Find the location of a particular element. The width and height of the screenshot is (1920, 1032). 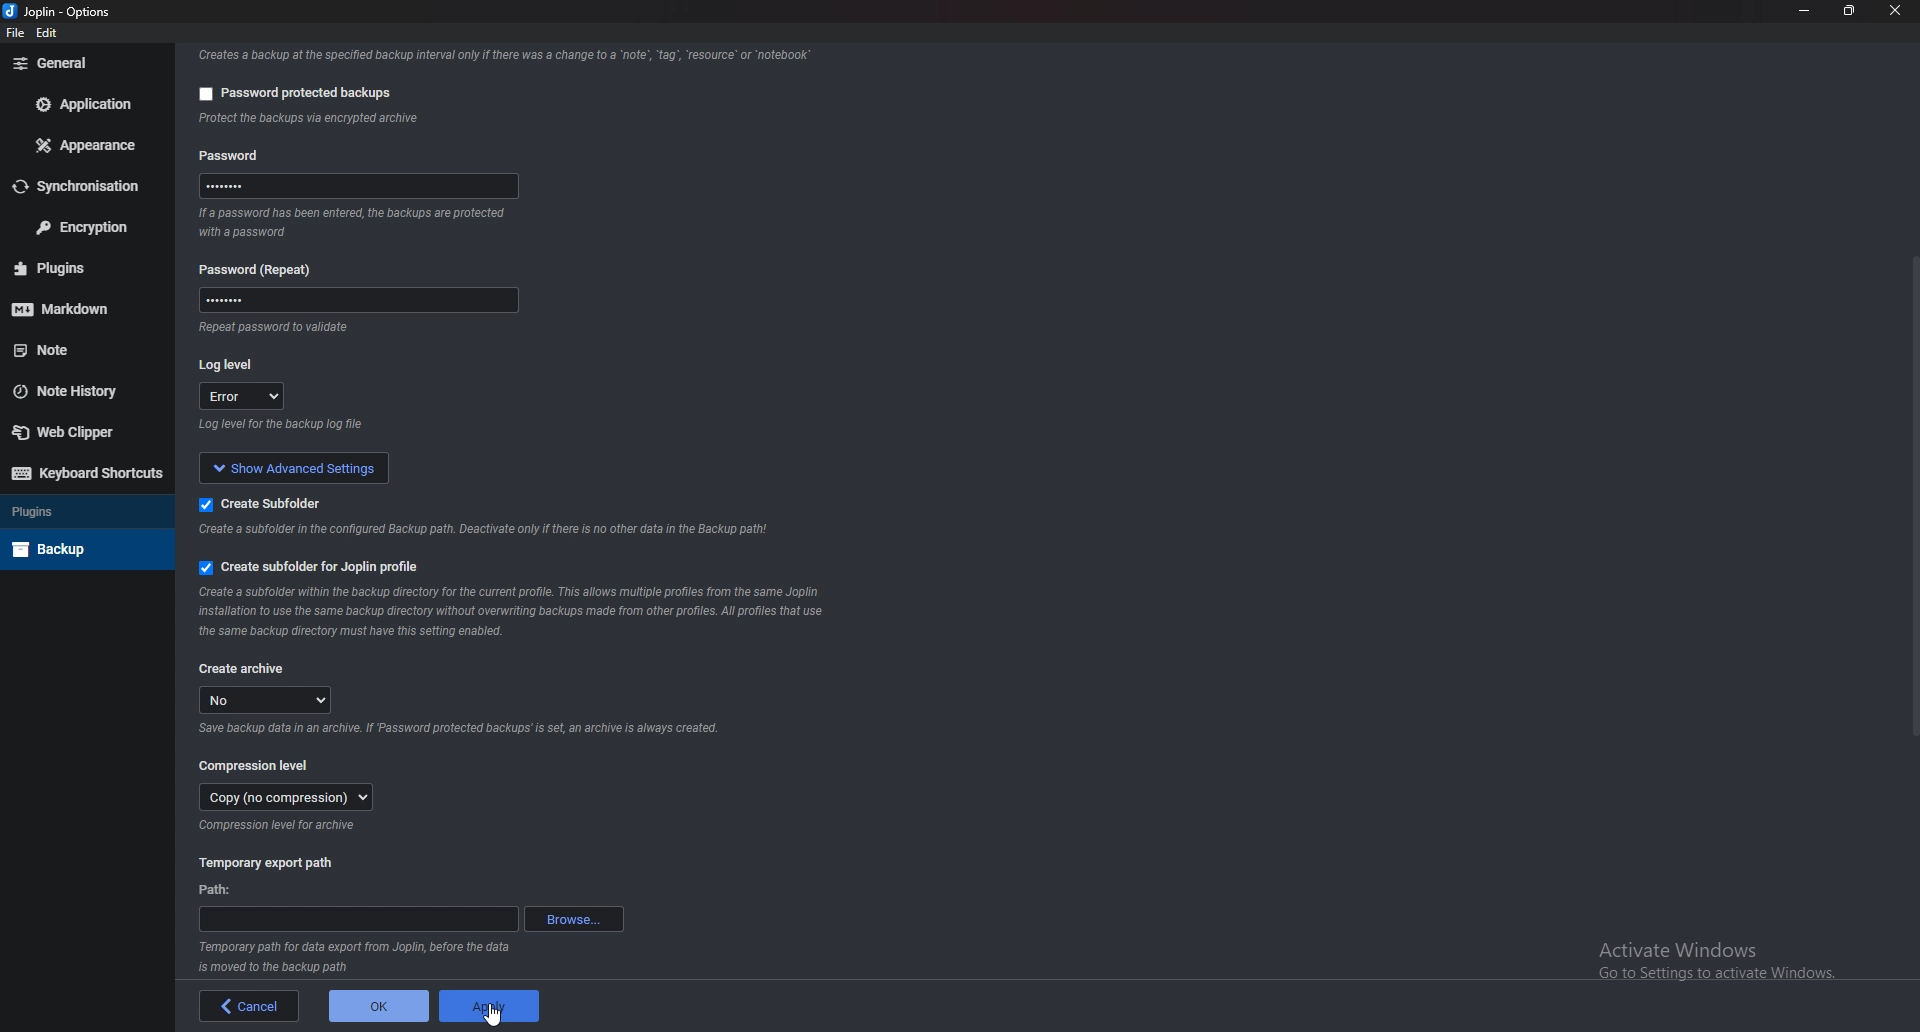

apply is located at coordinates (490, 1006).